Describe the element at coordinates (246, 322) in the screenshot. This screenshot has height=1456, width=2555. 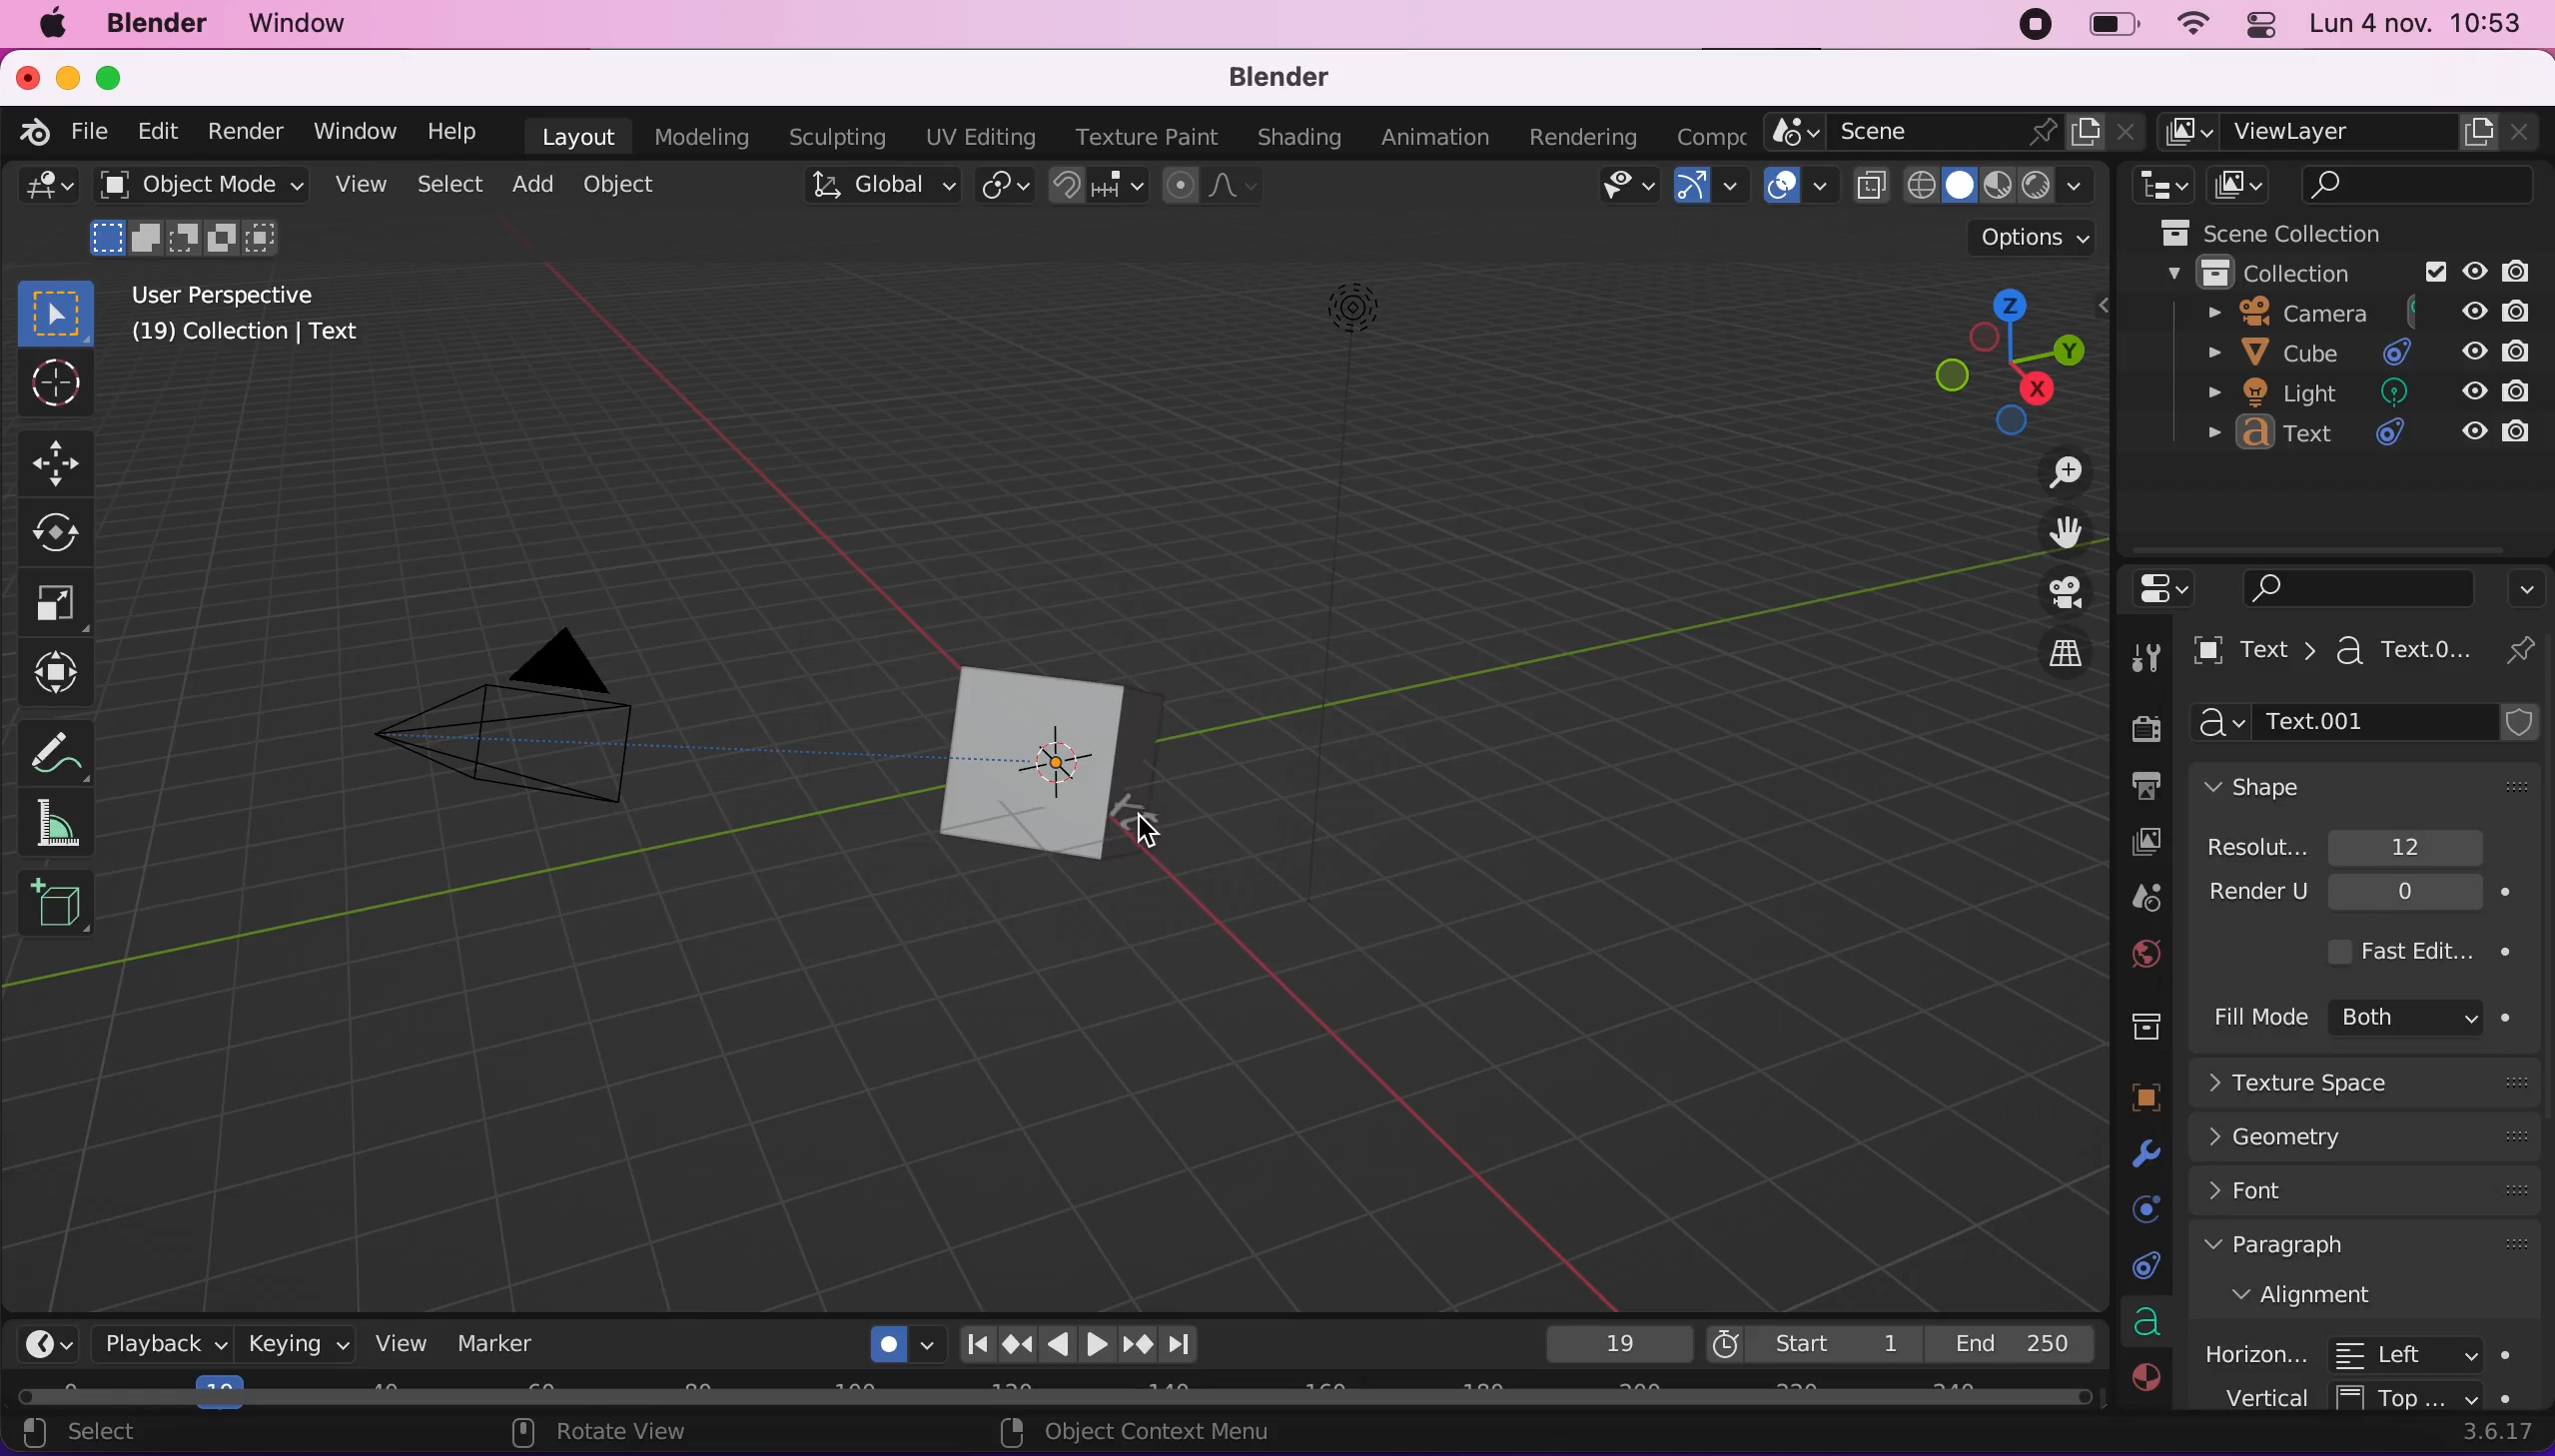
I see `user perspective` at that location.